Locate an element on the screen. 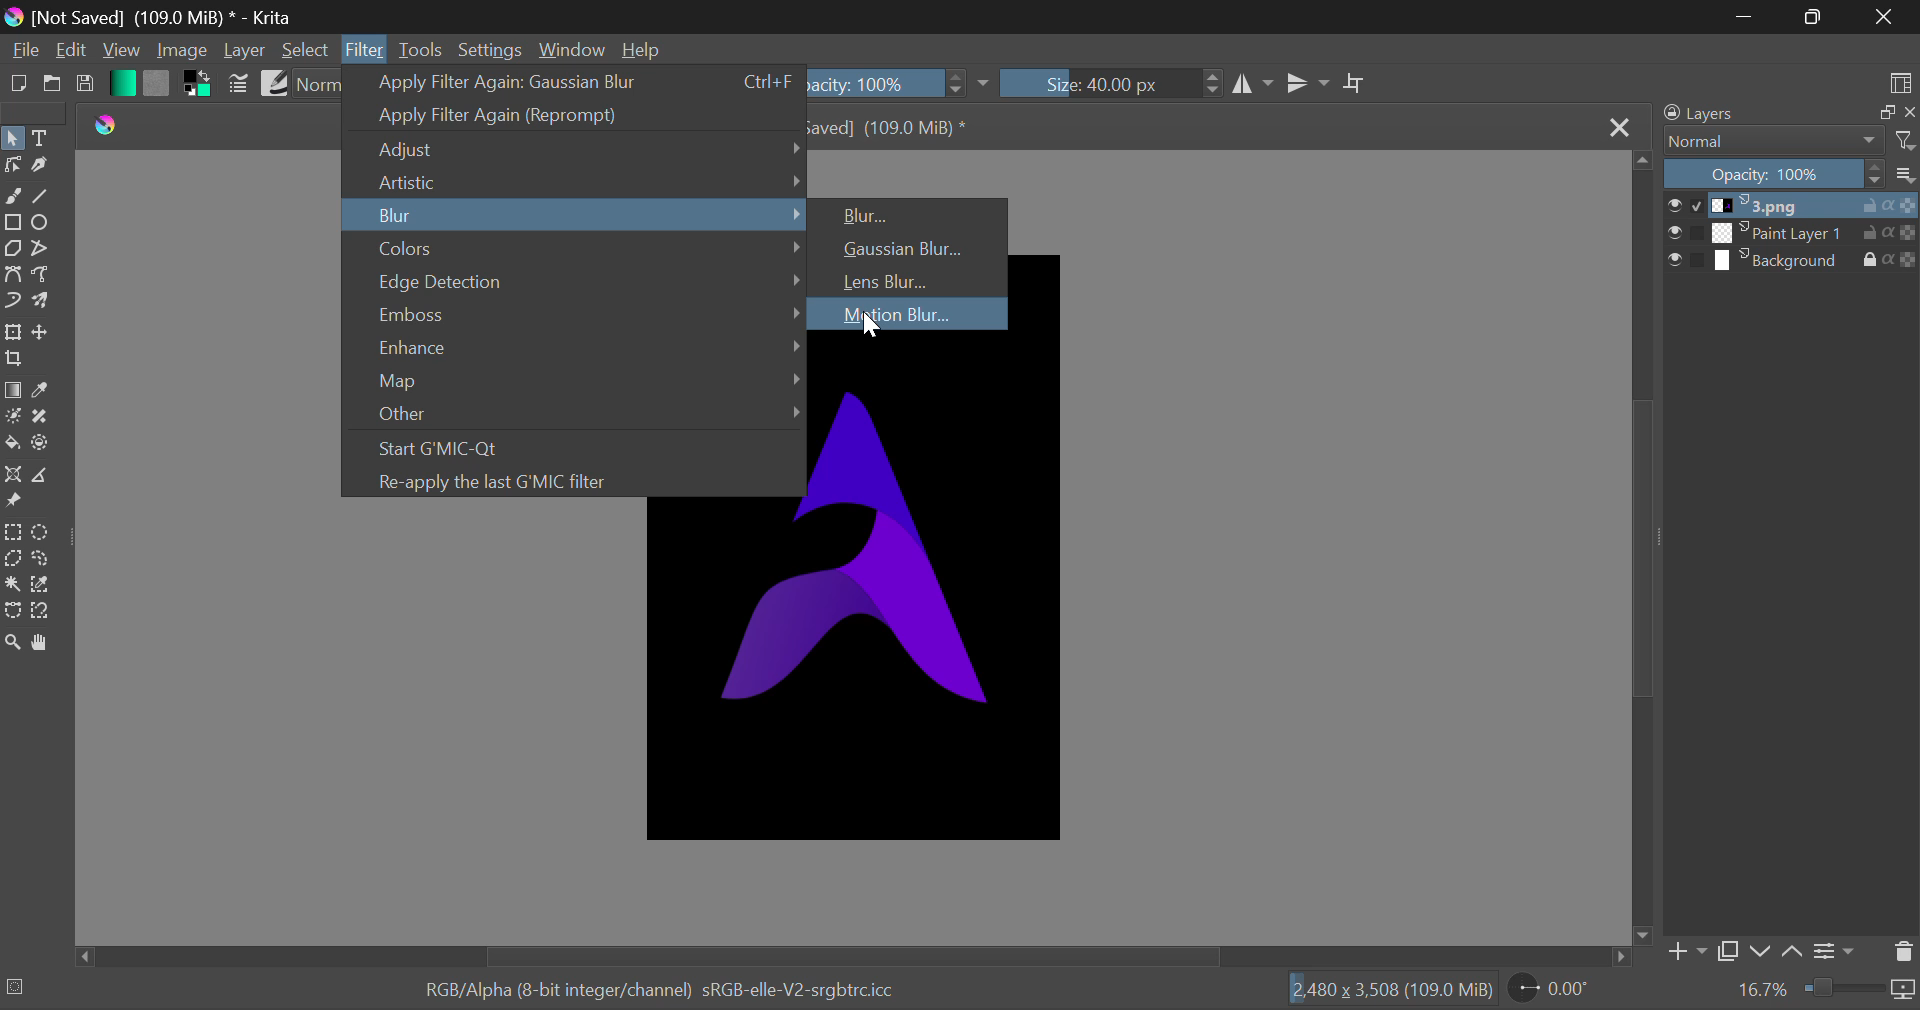 Image resolution: width=1920 pixels, height=1010 pixels. Zoom is located at coordinates (16, 645).